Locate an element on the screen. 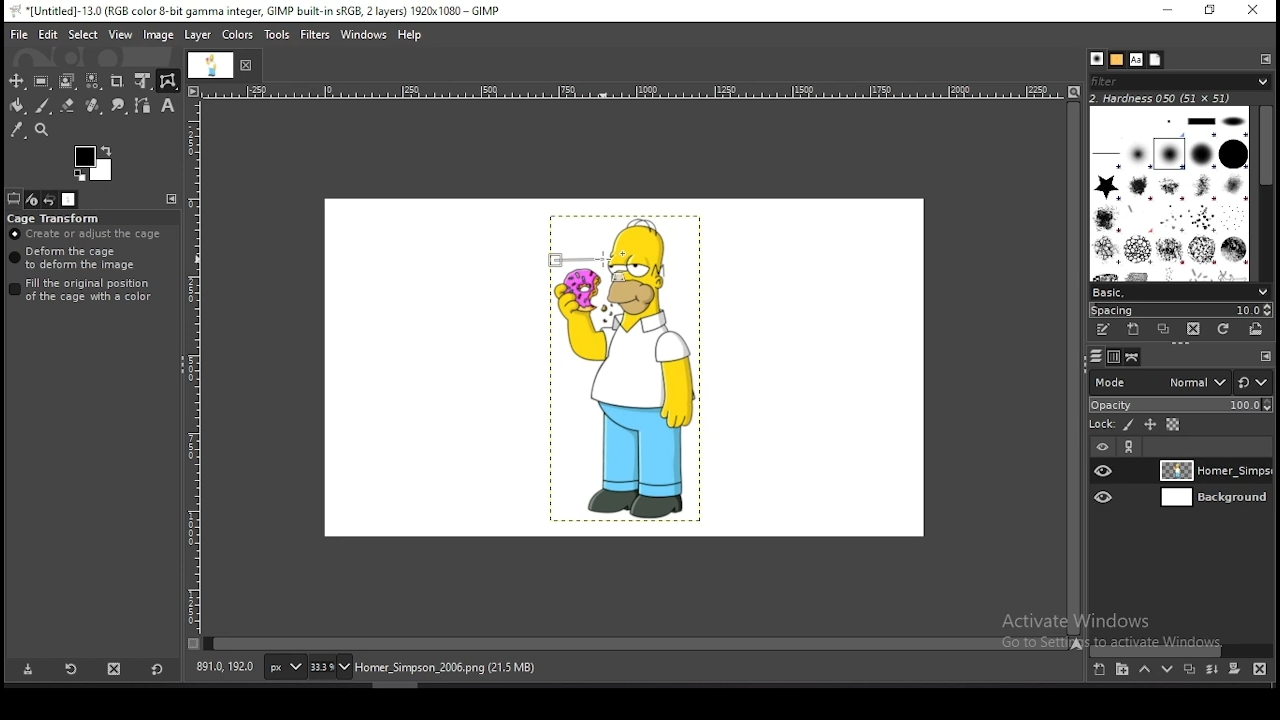 Image resolution: width=1280 pixels, height=720 pixels. mouse pointer is located at coordinates (601, 259).